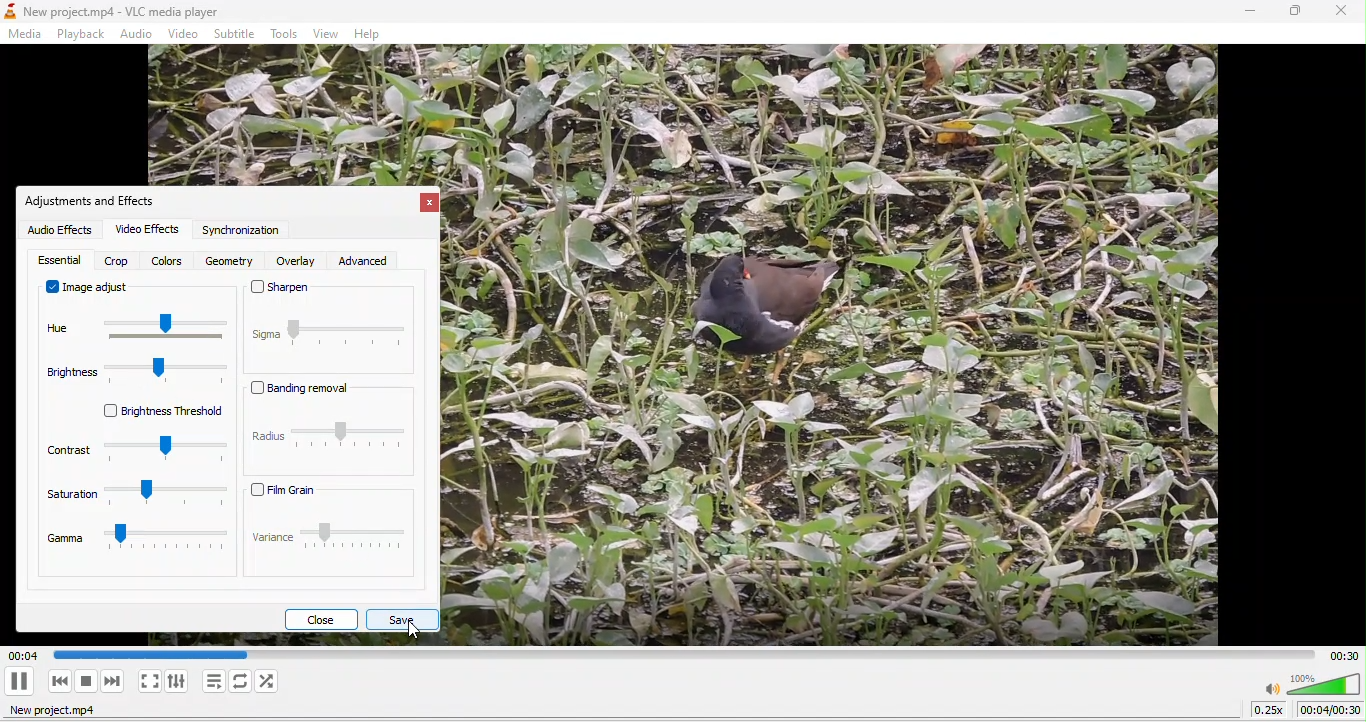 The height and width of the screenshot is (722, 1366). I want to click on click to toggle between loop all, so click(240, 685).